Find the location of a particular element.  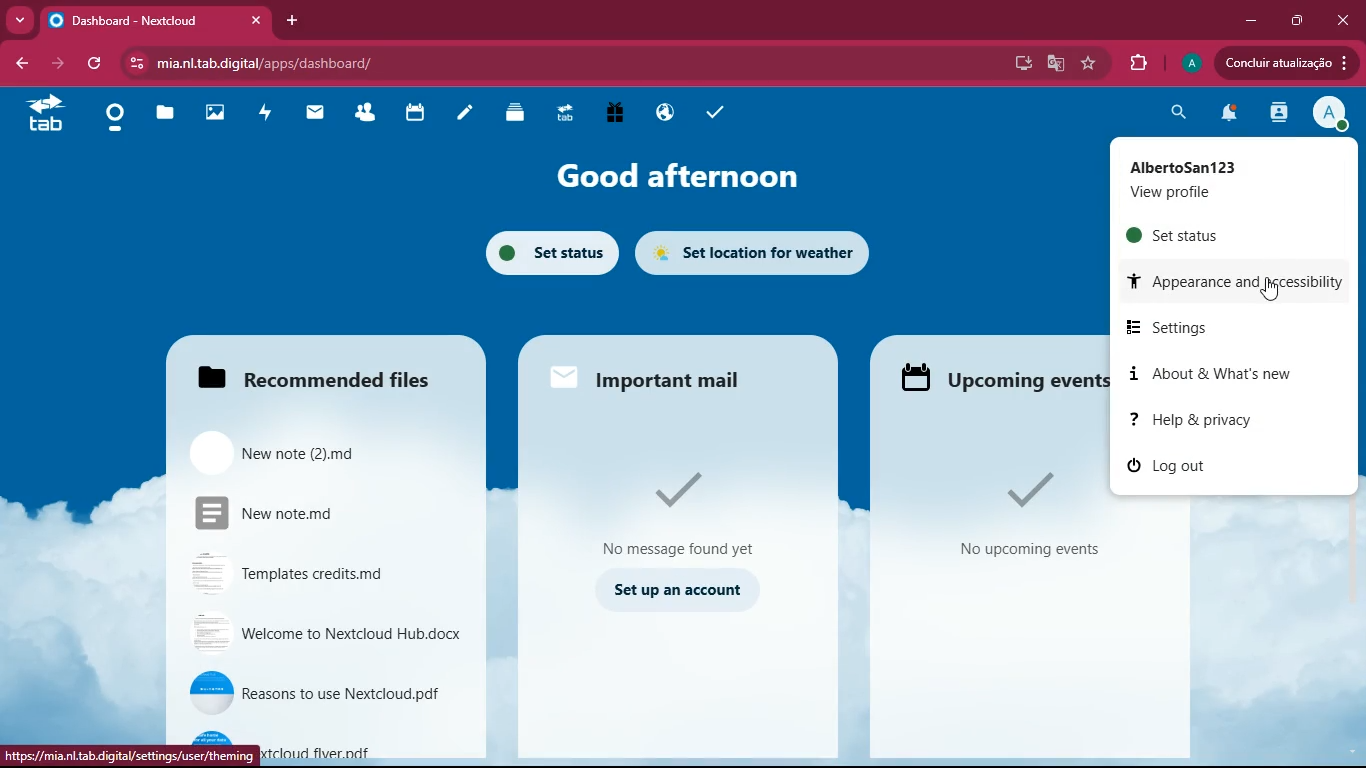

help & privacy is located at coordinates (1214, 416).